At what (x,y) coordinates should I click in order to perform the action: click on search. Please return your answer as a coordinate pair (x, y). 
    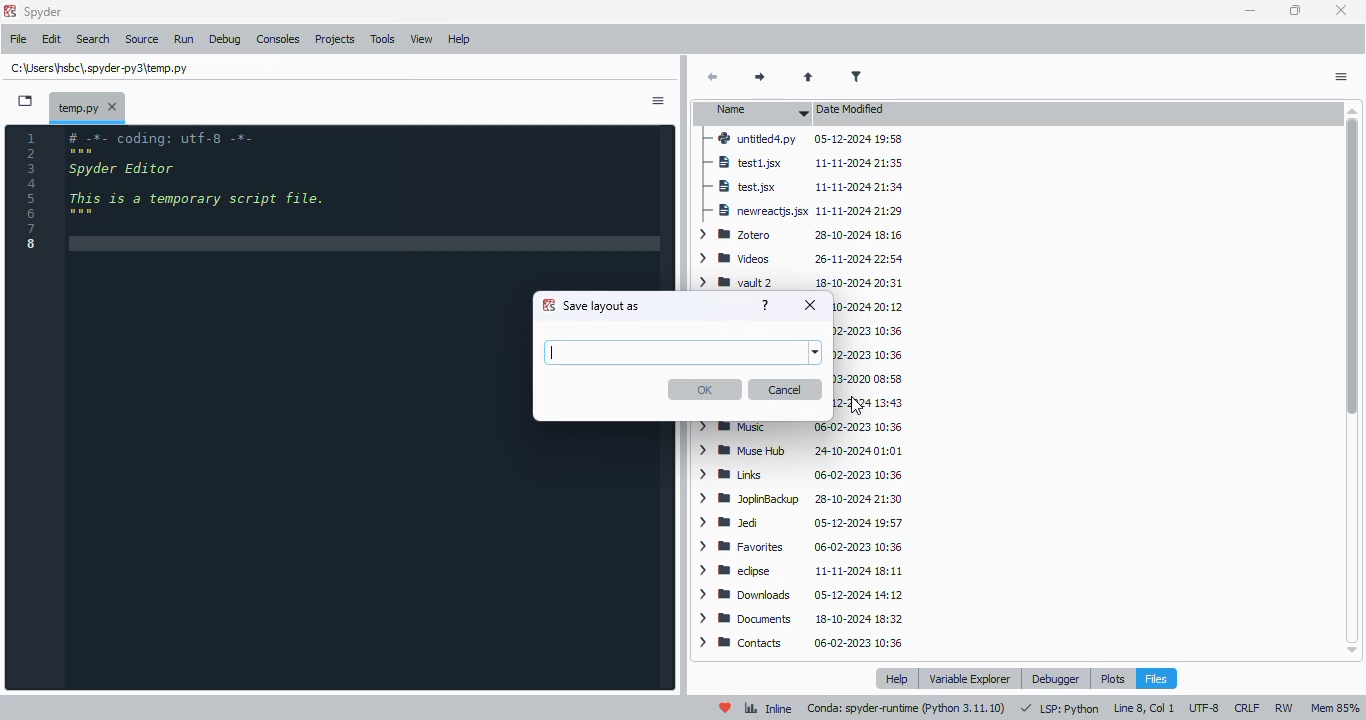
    Looking at the image, I should click on (95, 39).